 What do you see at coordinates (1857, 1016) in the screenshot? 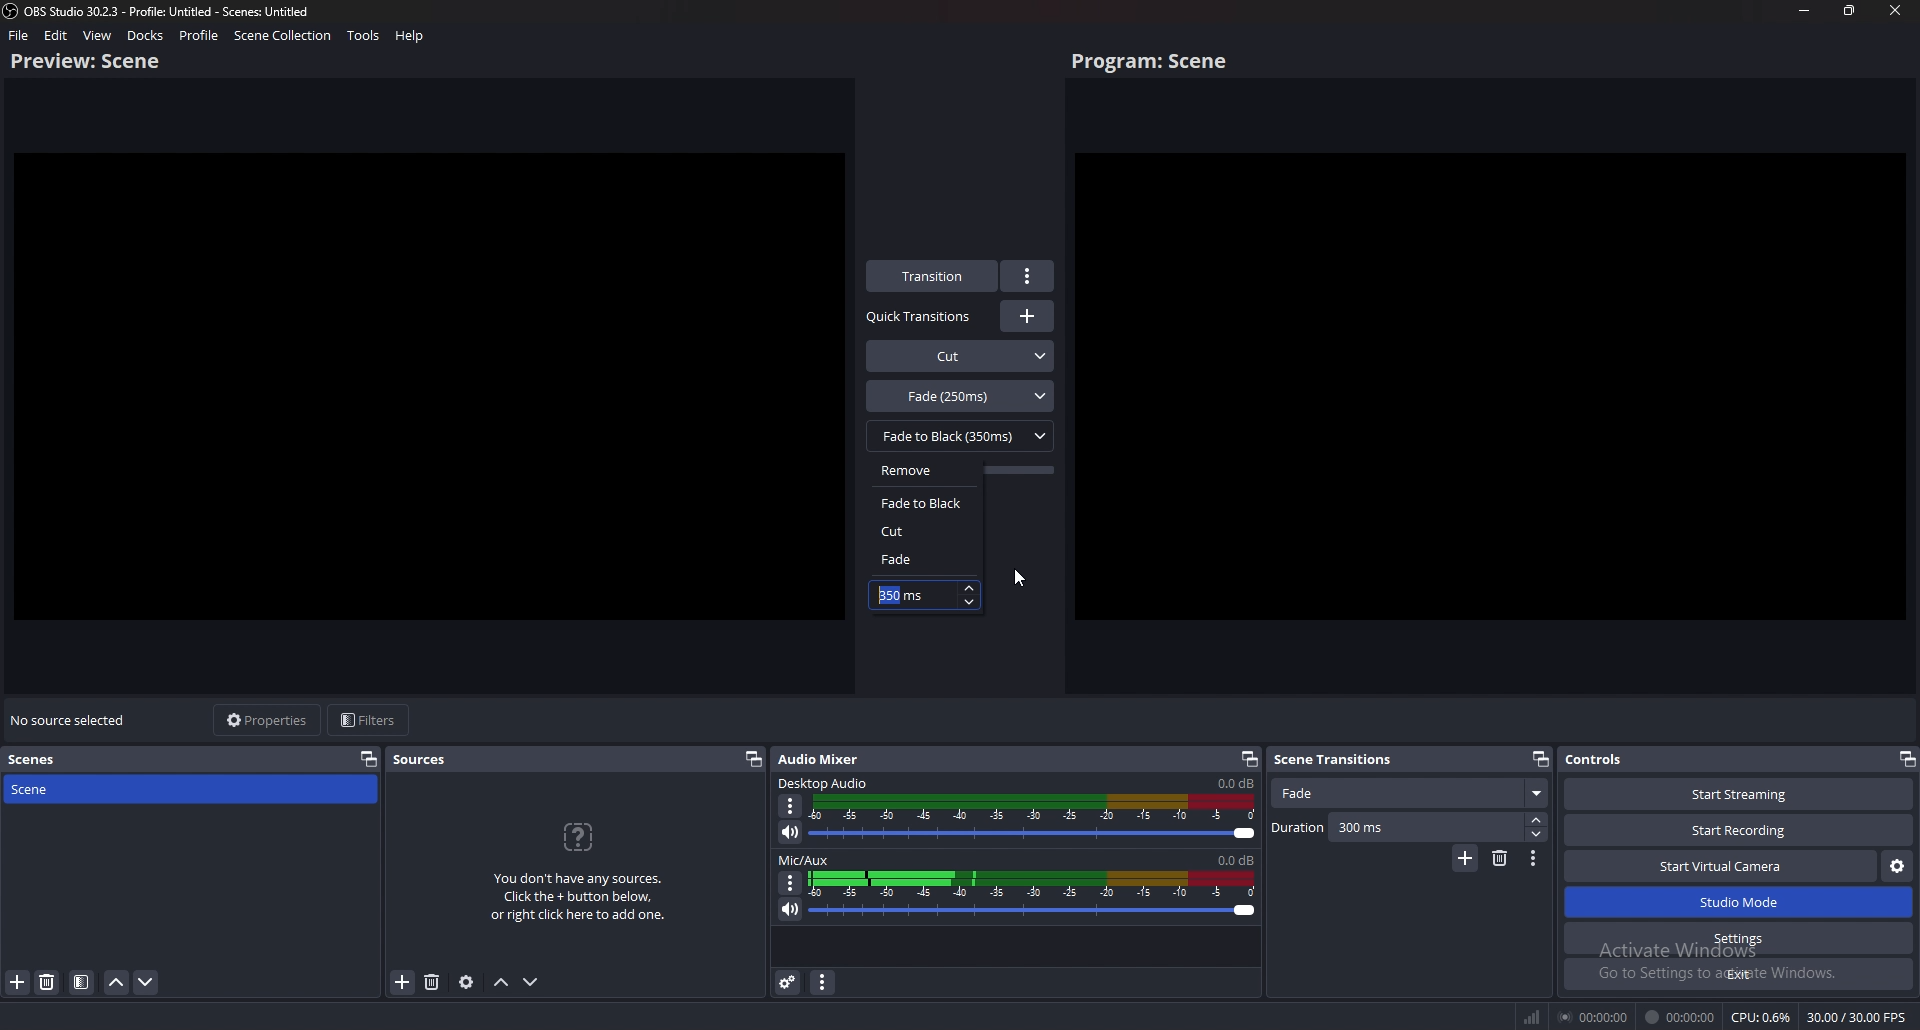
I see `30.00 / 30.00 FPS` at bounding box center [1857, 1016].